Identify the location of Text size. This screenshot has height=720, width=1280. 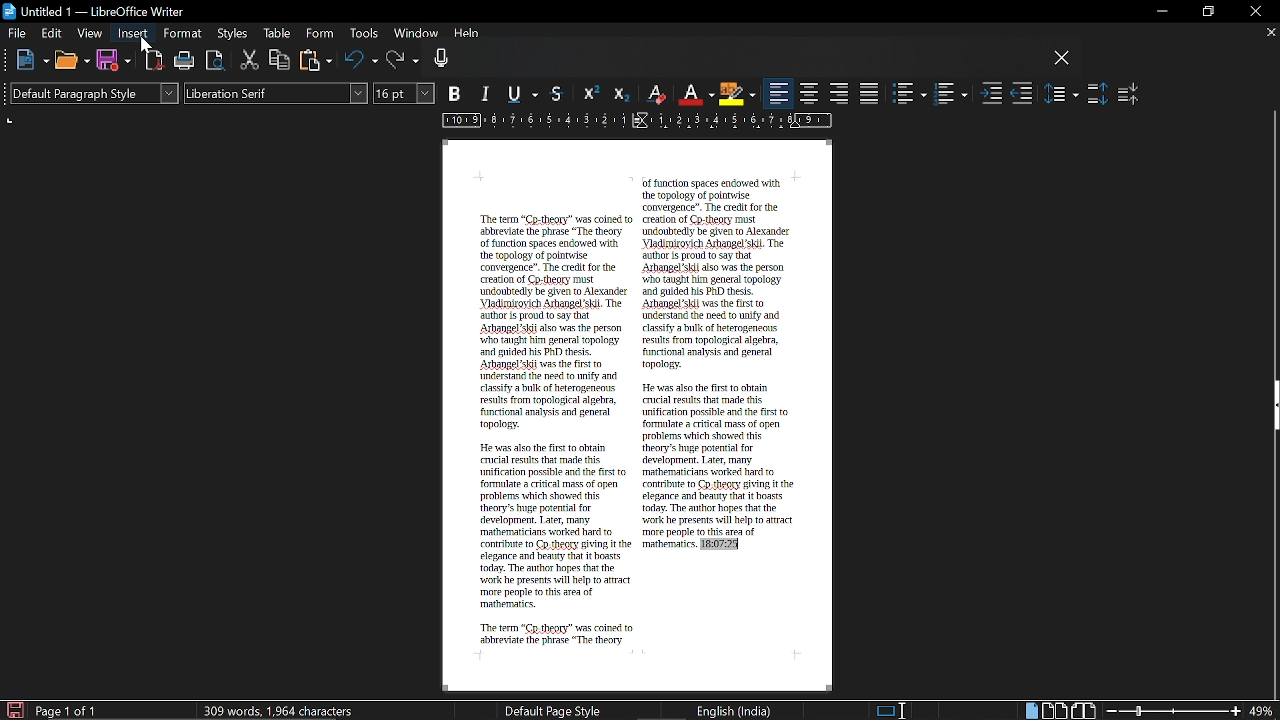
(405, 93).